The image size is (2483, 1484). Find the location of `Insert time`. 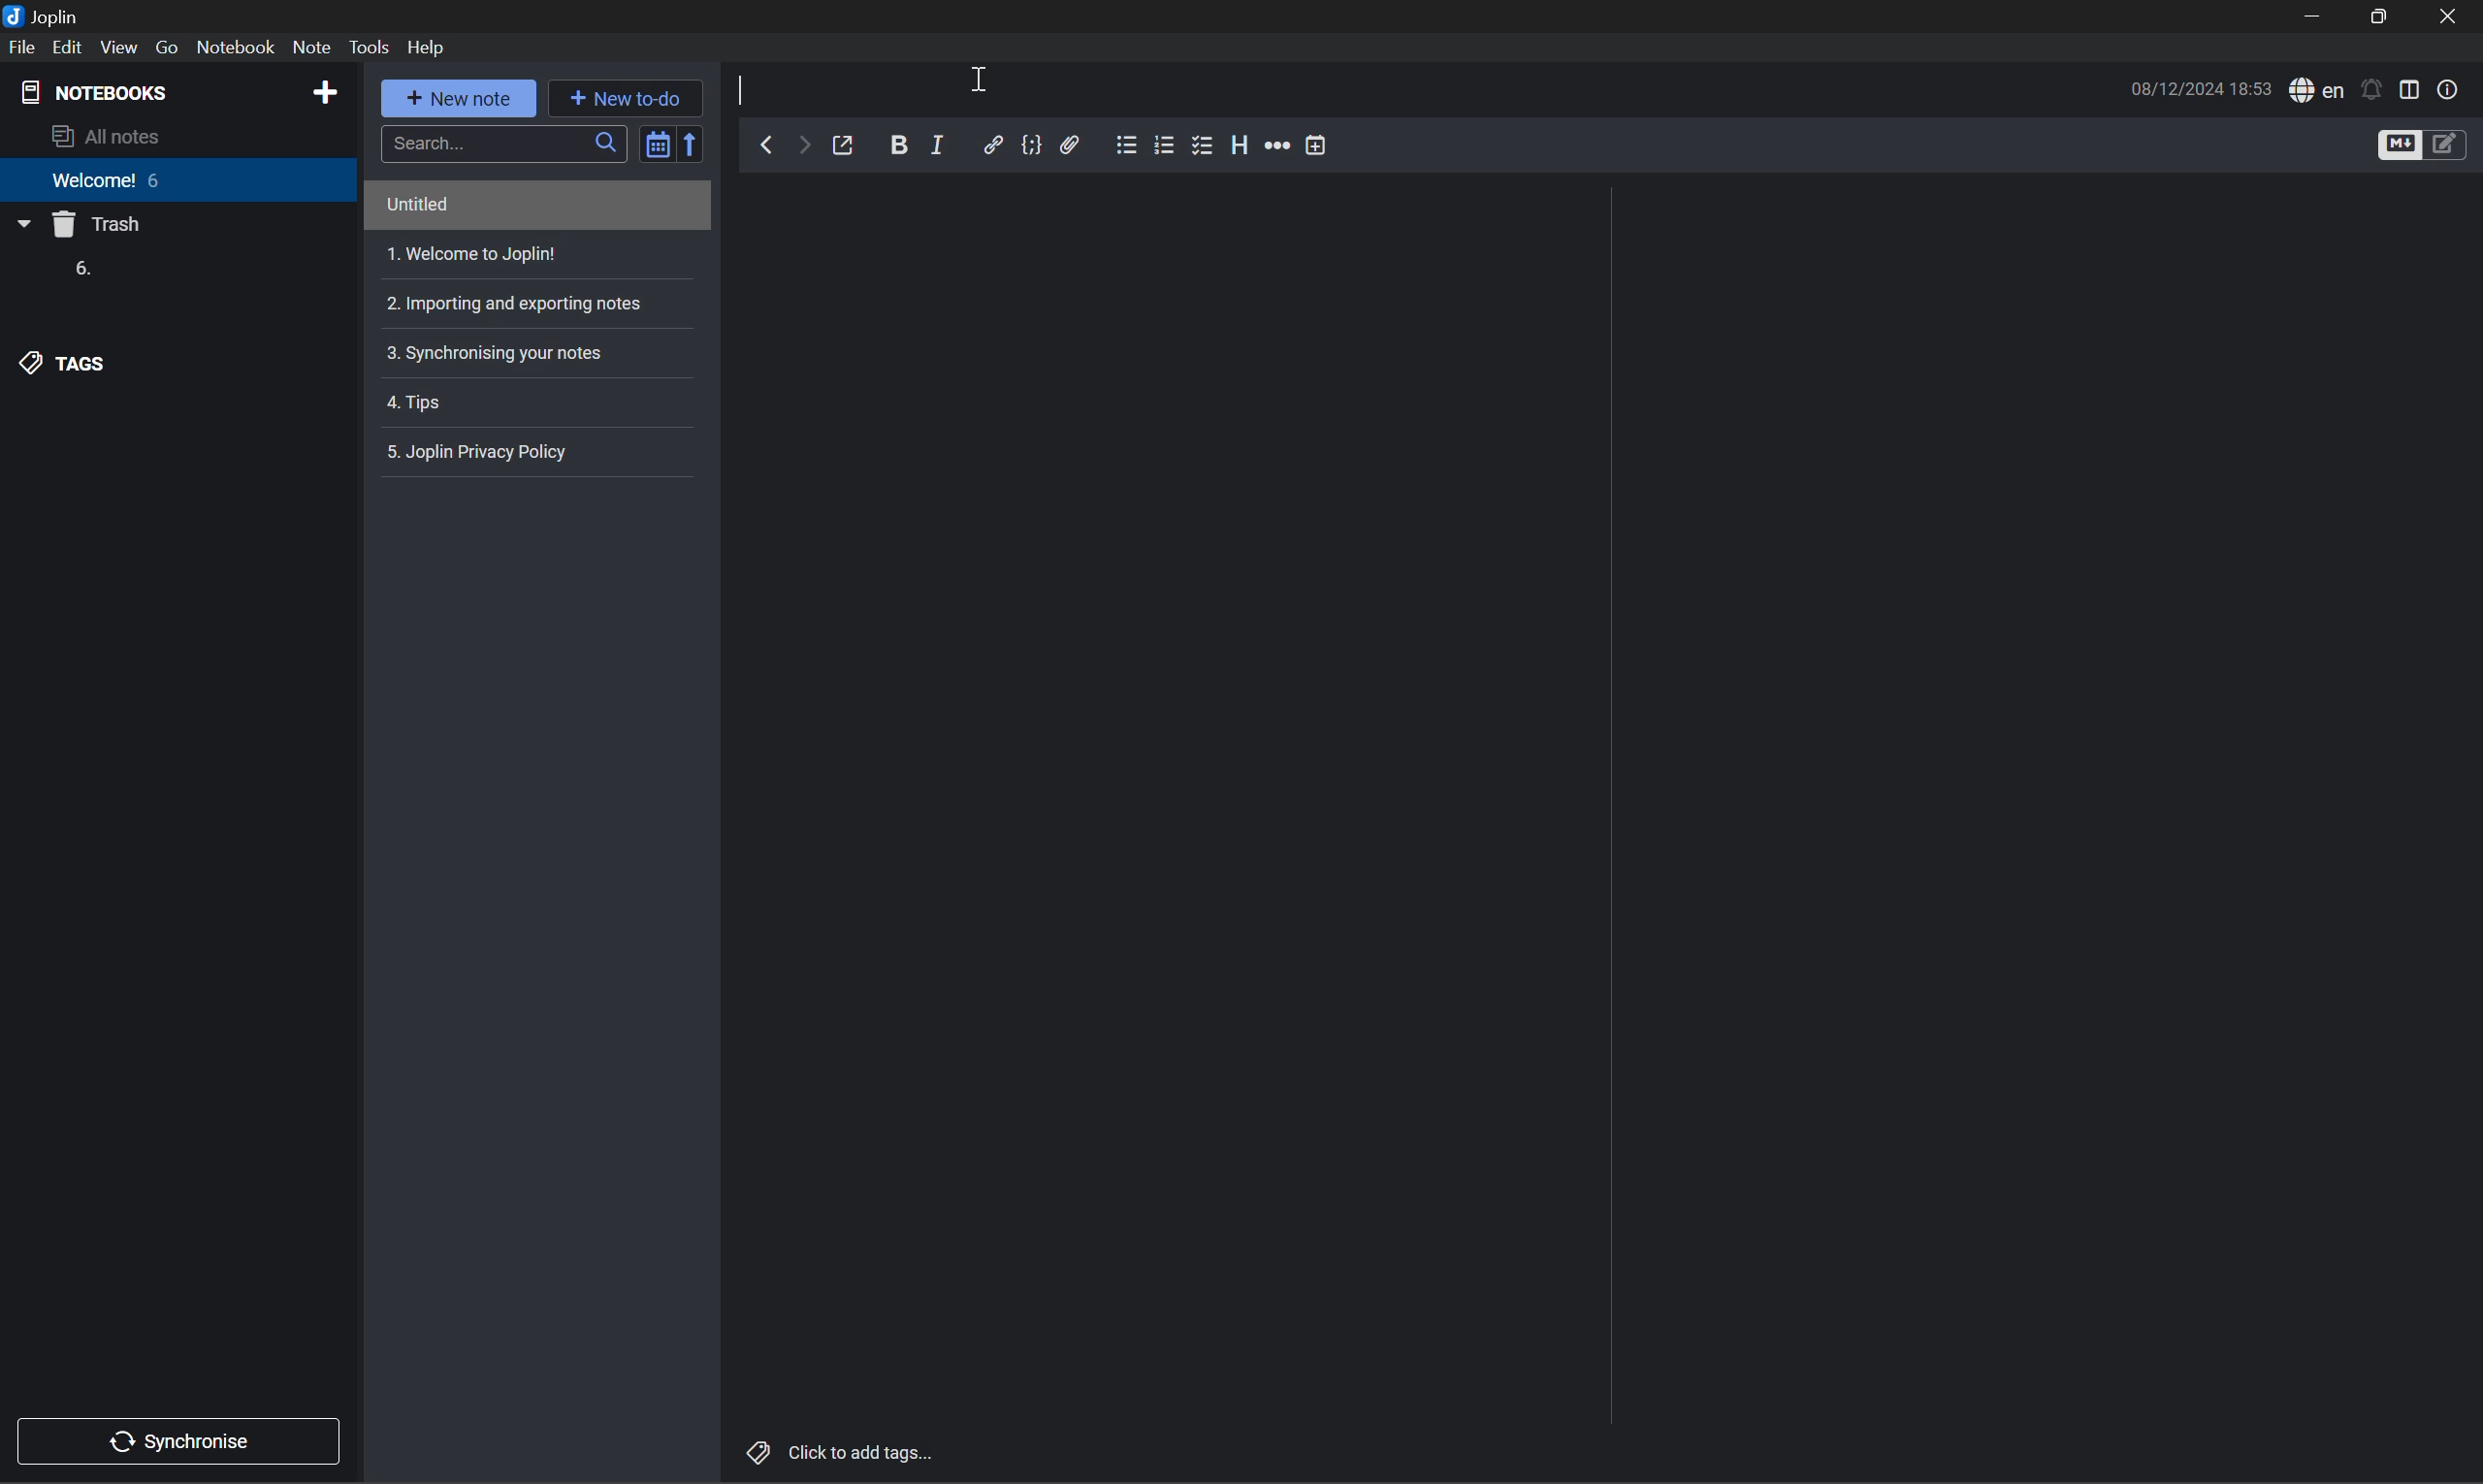

Insert time is located at coordinates (1313, 144).